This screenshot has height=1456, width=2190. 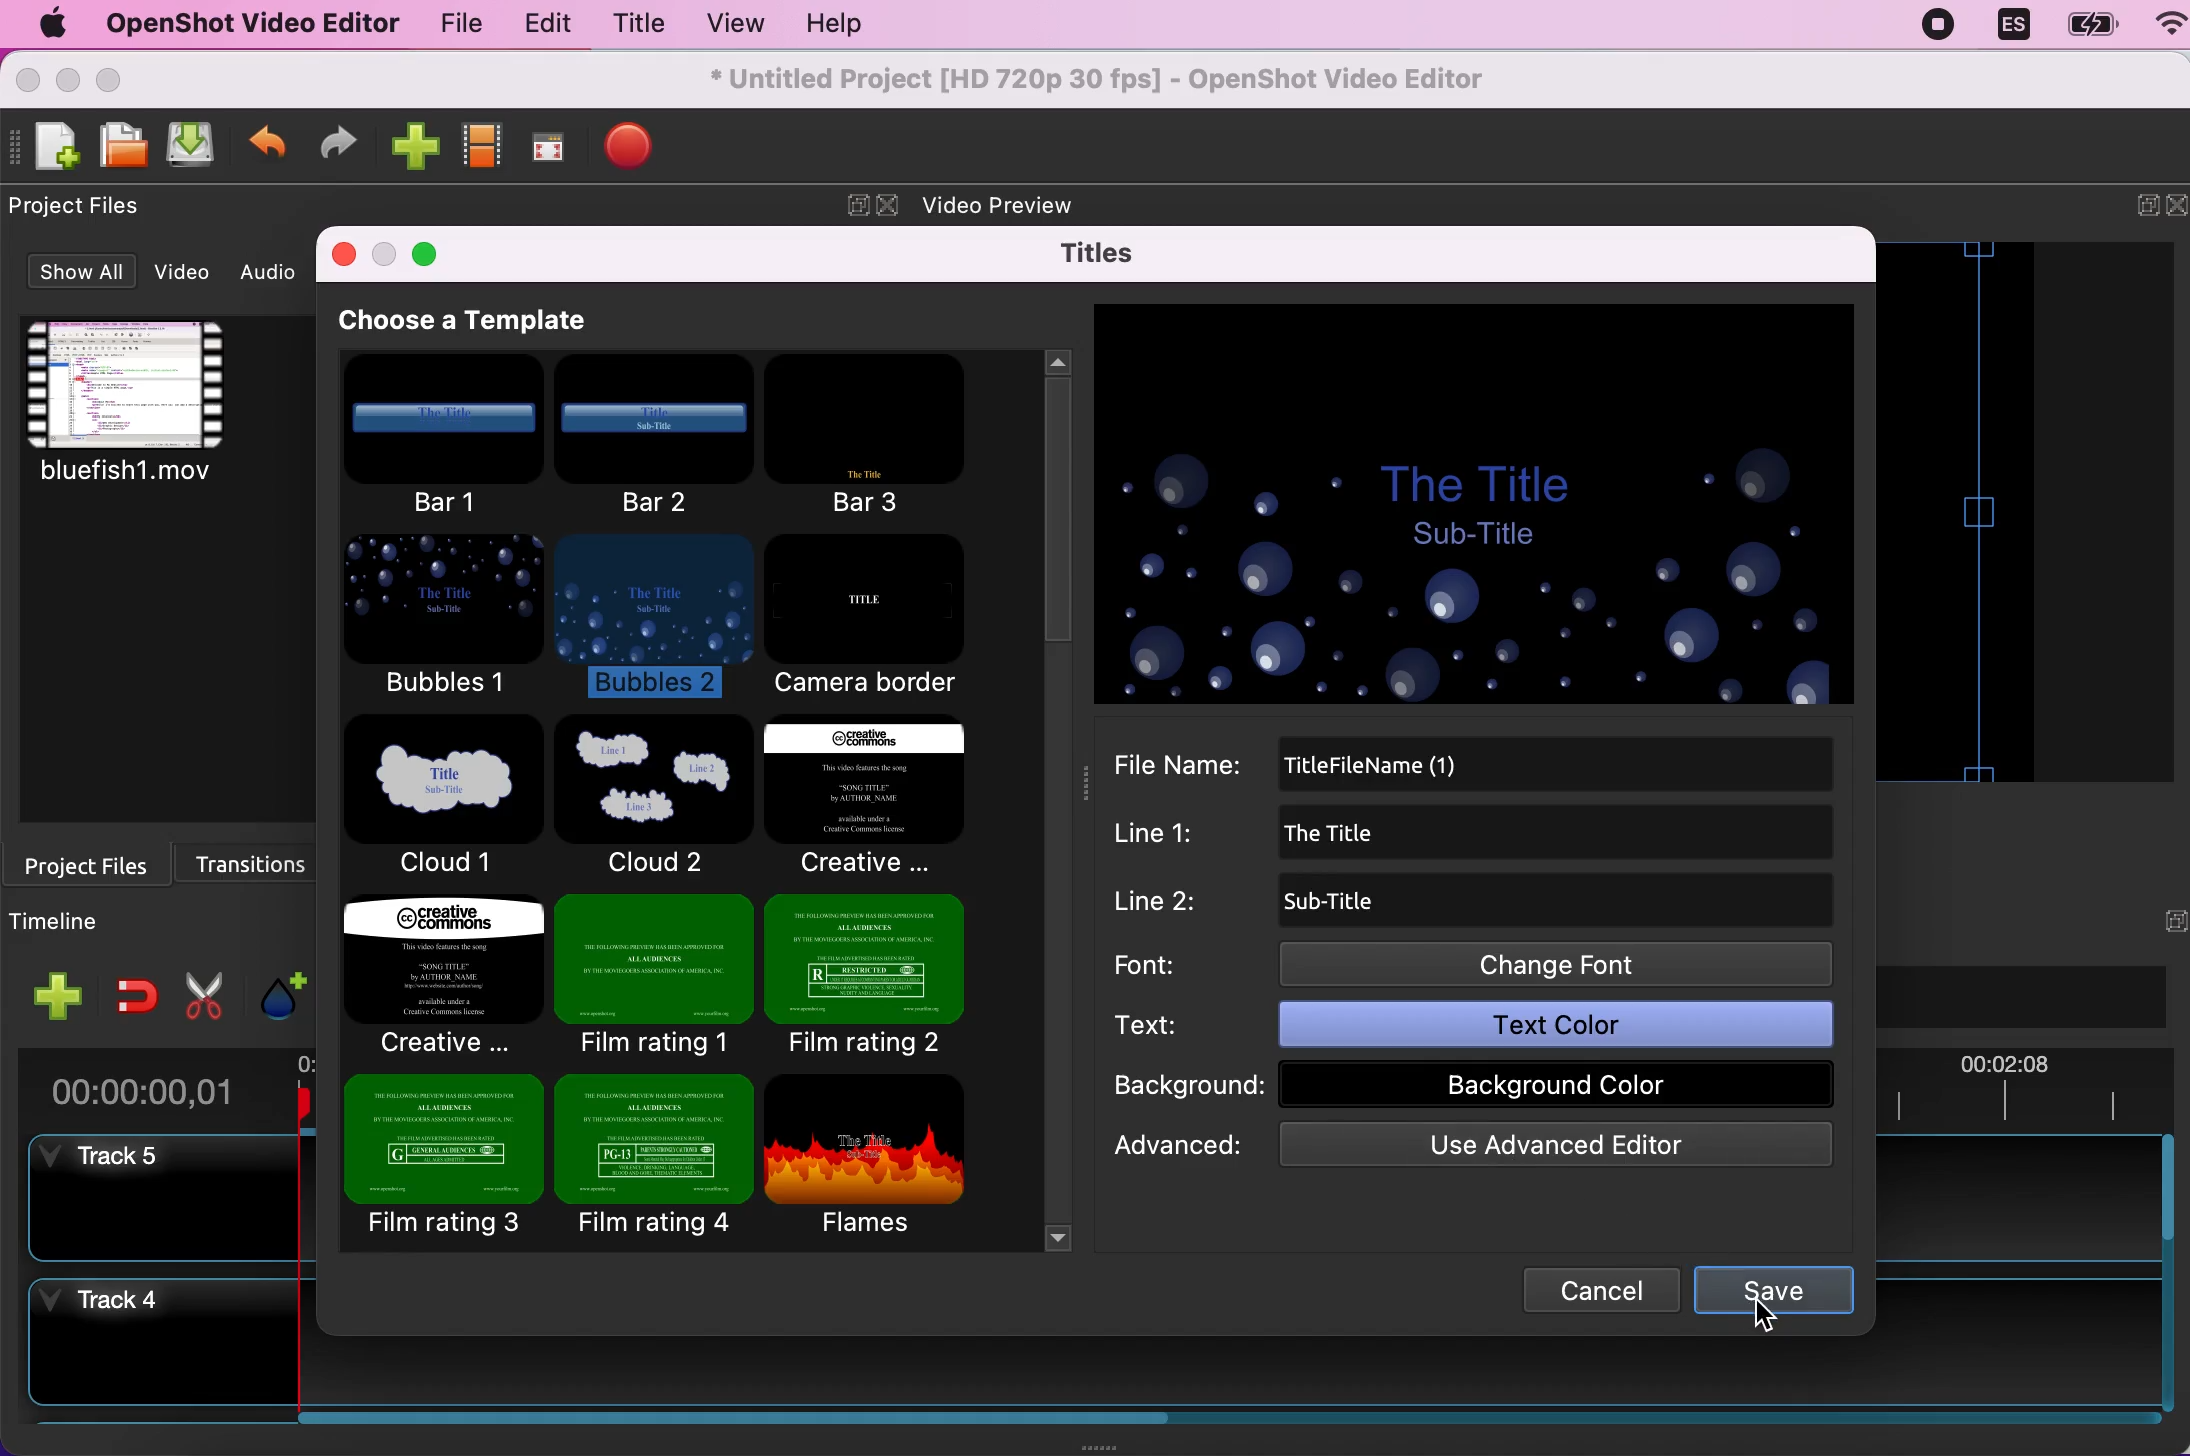 I want to click on text color, so click(x=1549, y=1026).